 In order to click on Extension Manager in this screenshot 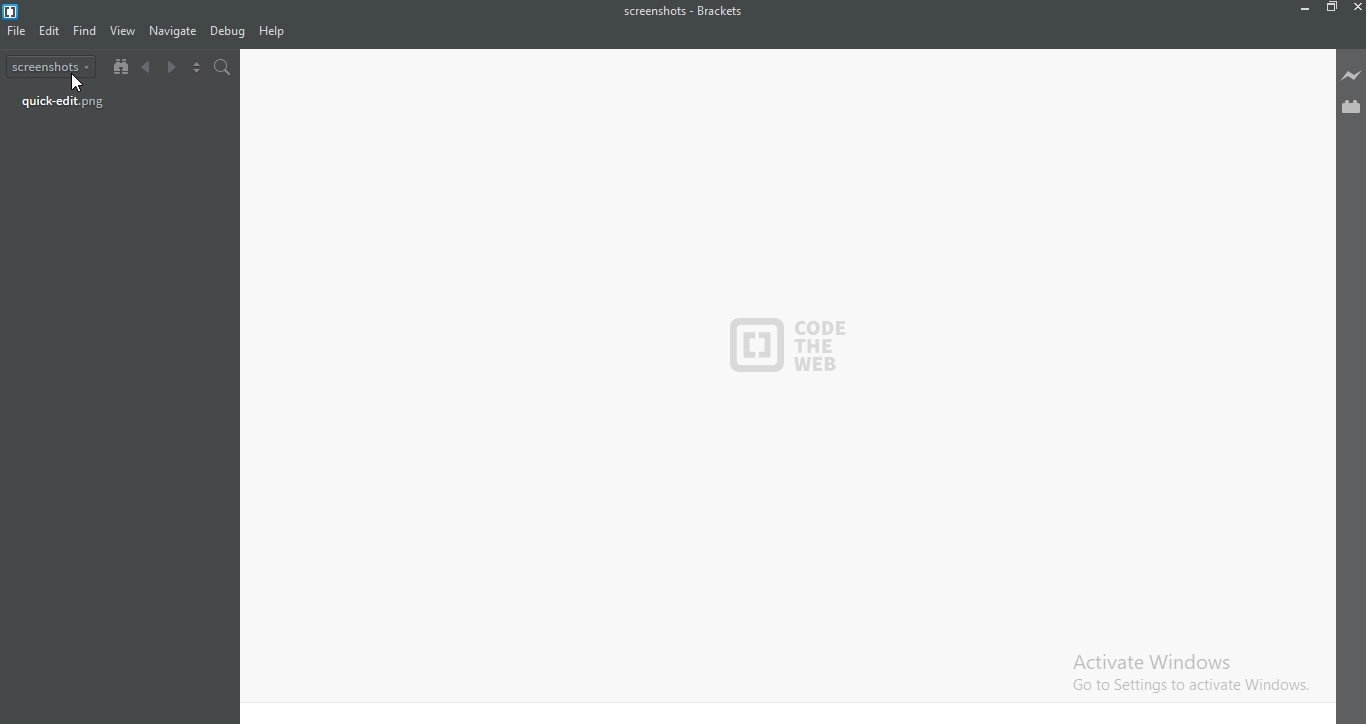, I will do `click(1351, 108)`.